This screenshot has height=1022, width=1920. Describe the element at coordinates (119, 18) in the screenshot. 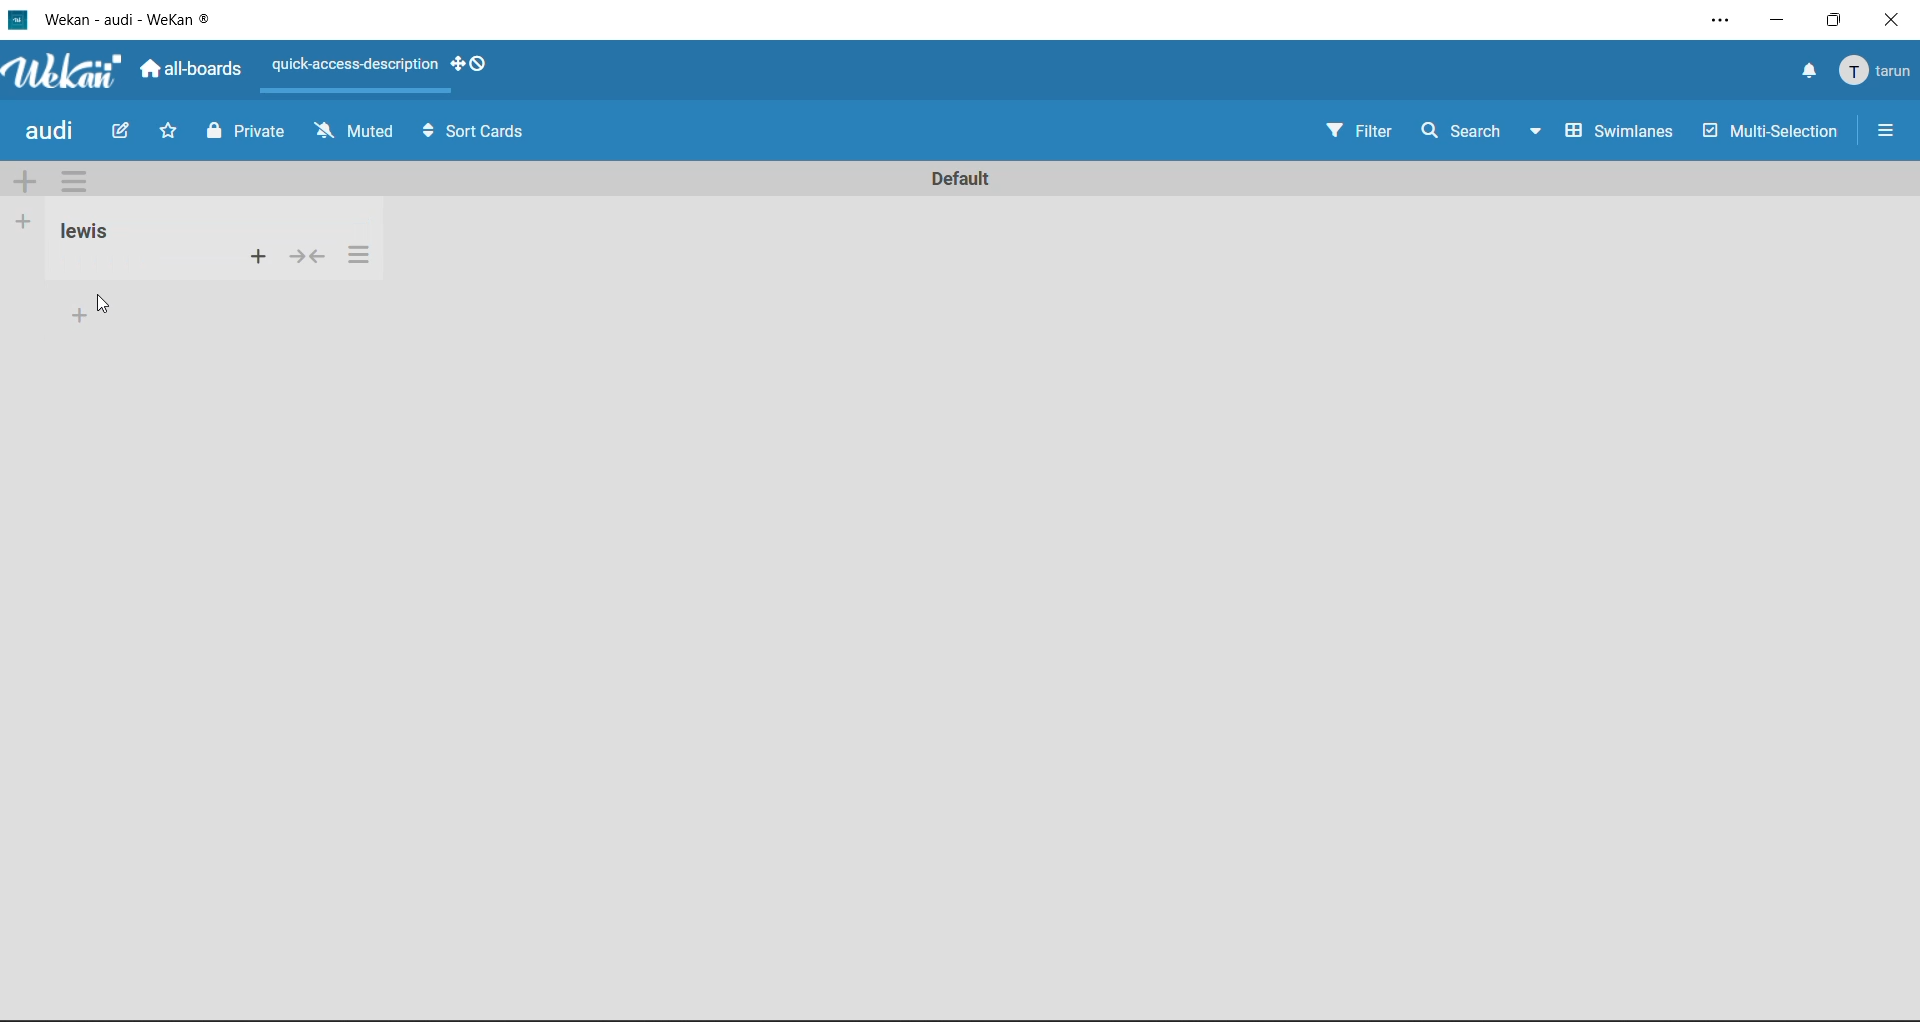

I see `Wekan - audi - WeKan` at that location.